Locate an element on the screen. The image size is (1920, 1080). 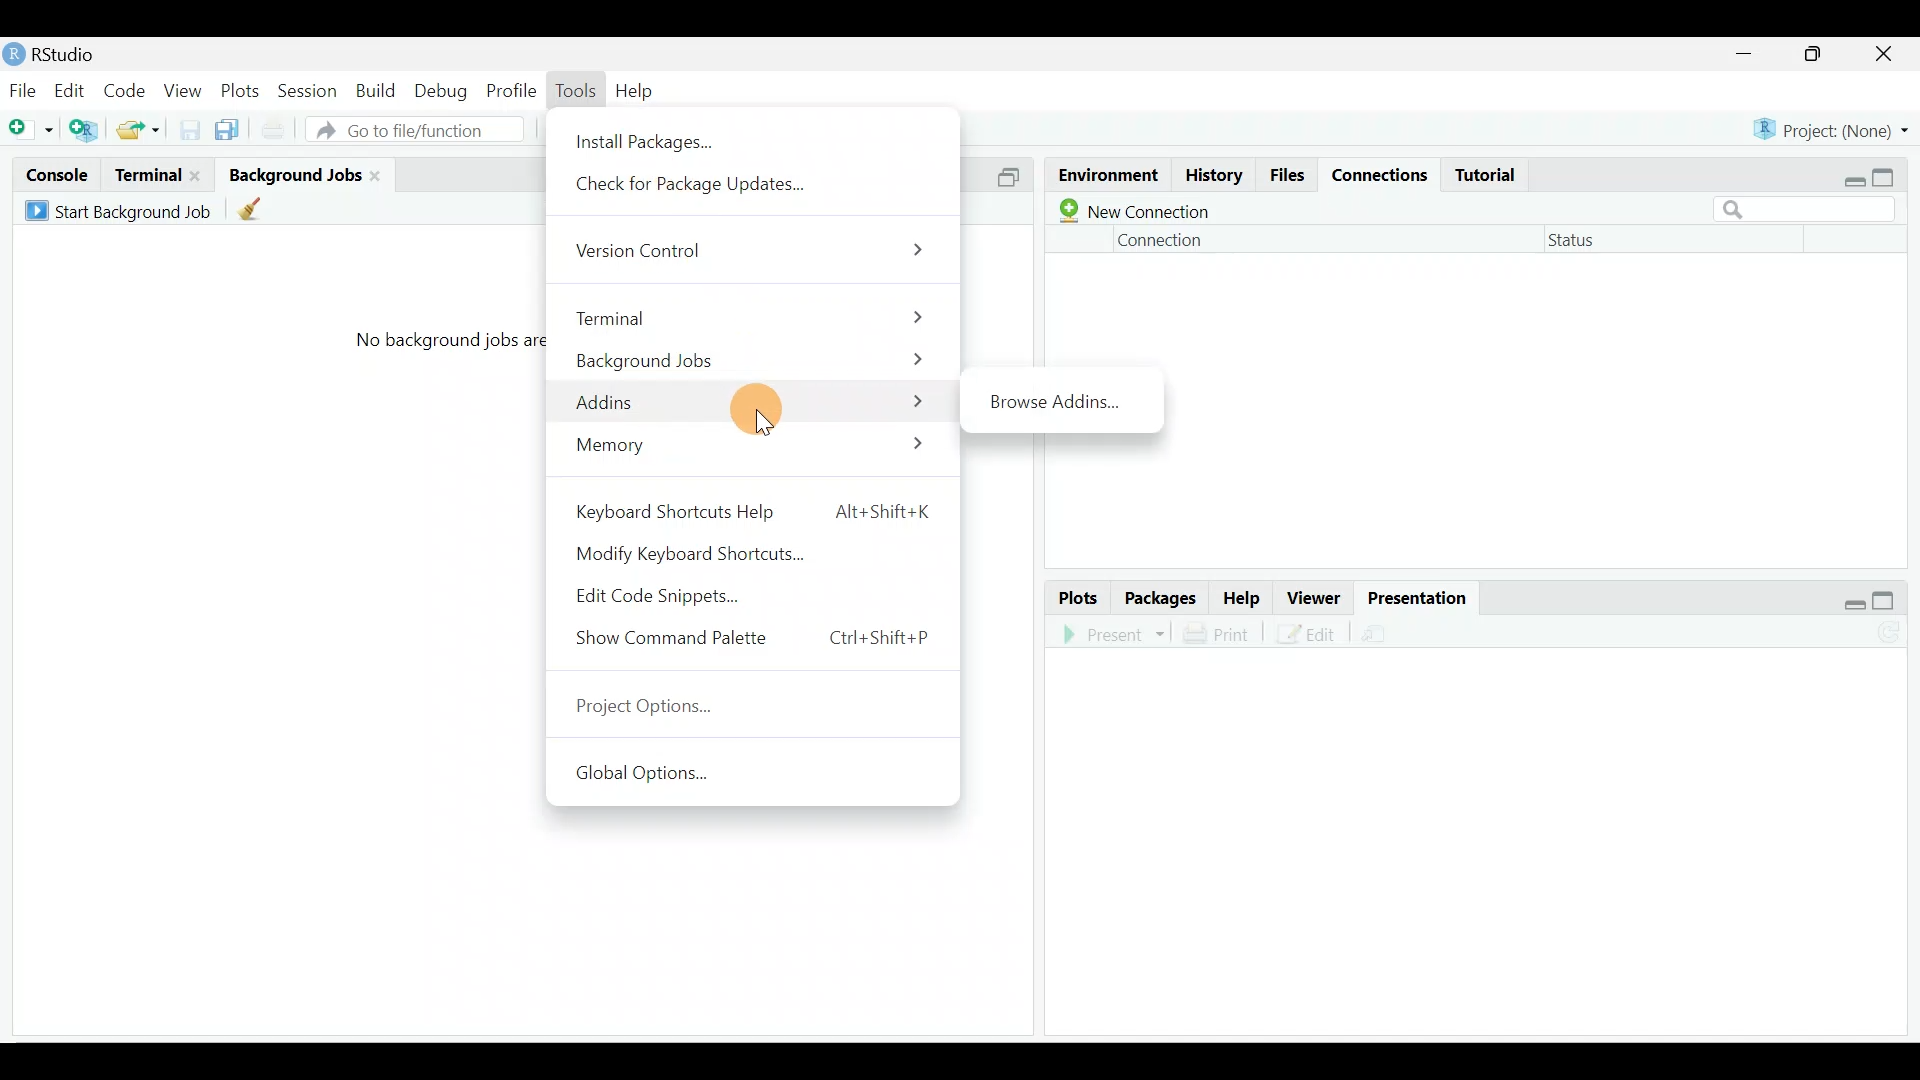
maximize is located at coordinates (1814, 56).